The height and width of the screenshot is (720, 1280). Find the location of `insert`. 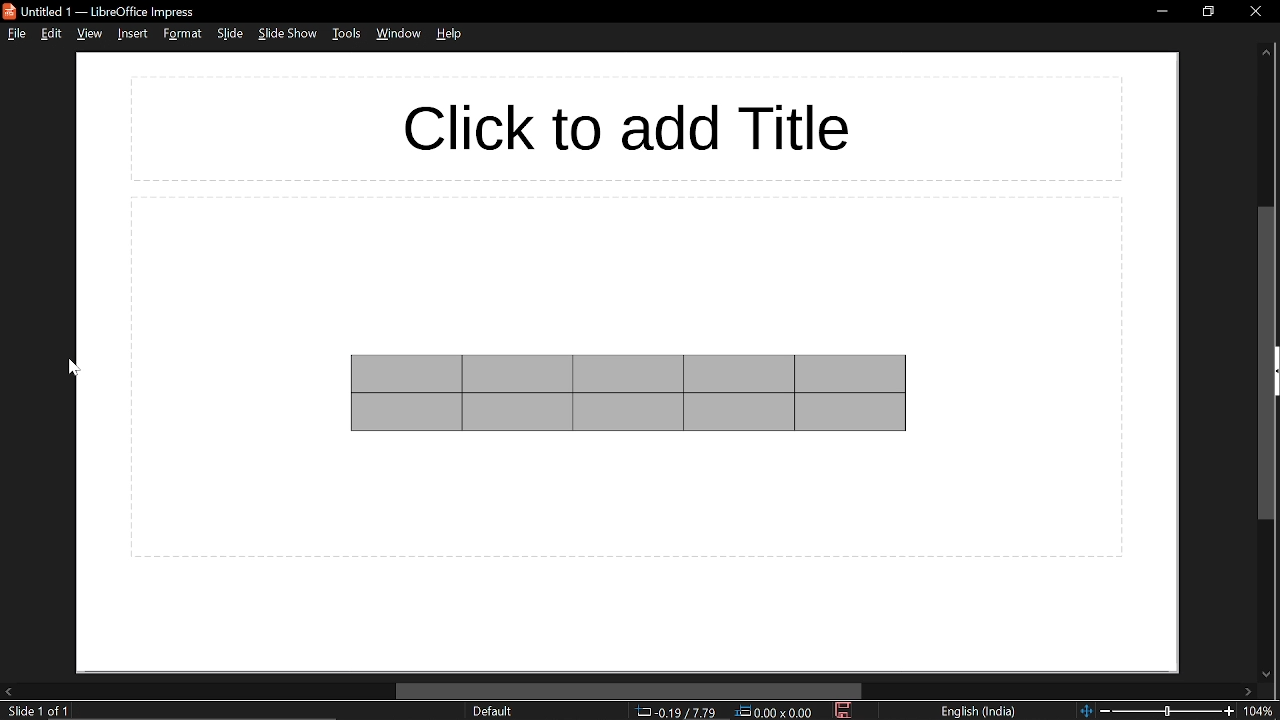

insert is located at coordinates (132, 34).